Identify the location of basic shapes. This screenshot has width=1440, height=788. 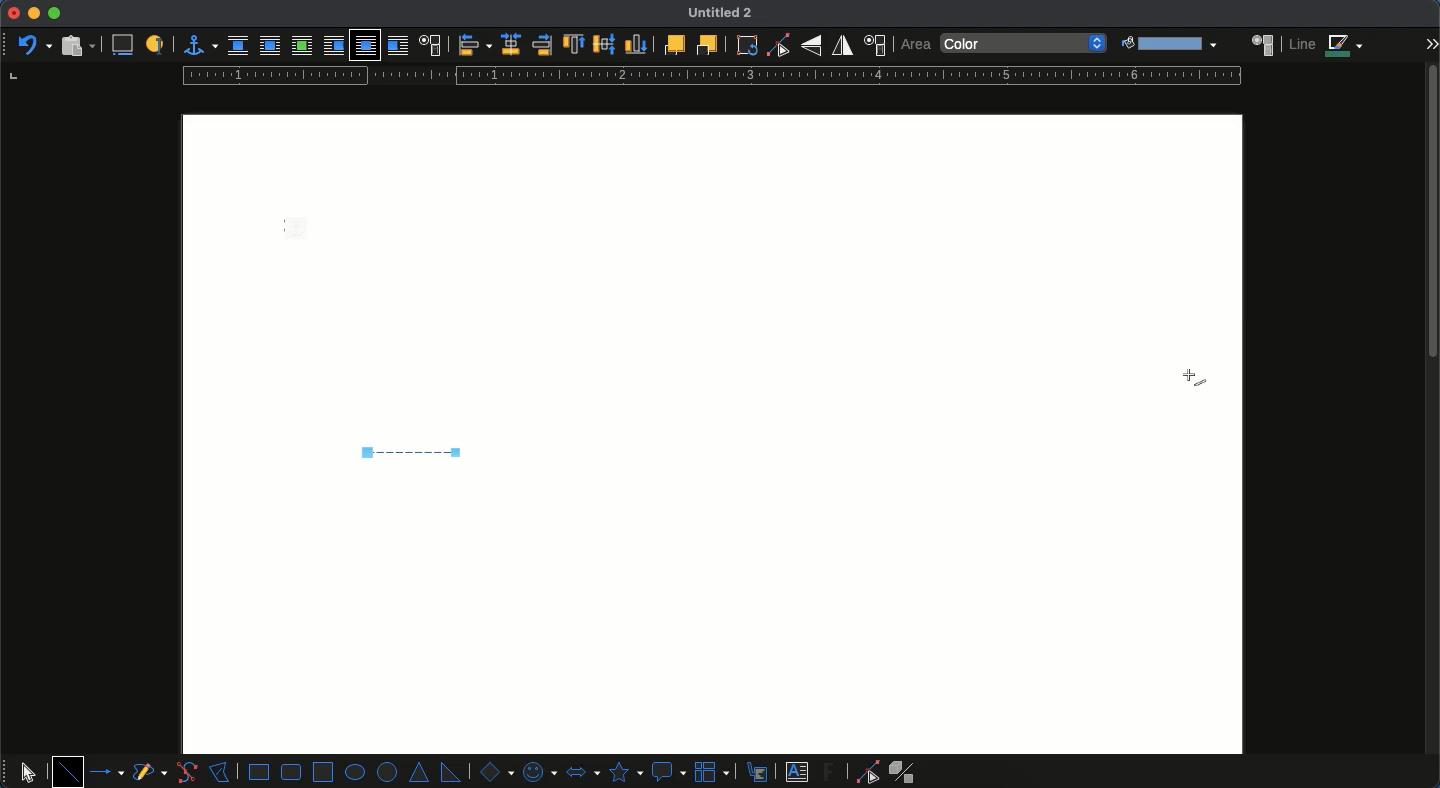
(494, 771).